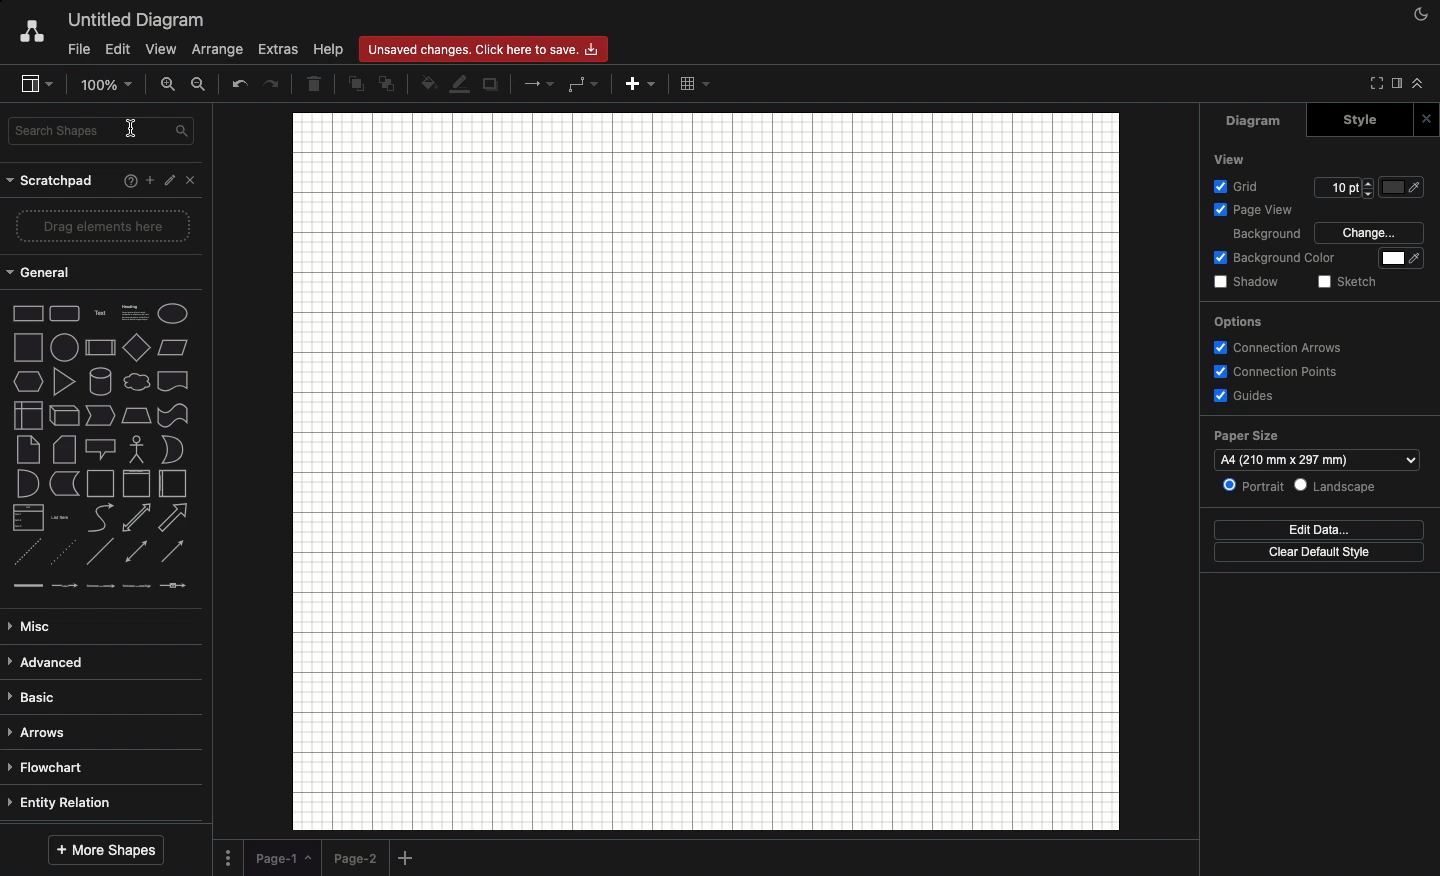 This screenshot has height=876, width=1440. Describe the element at coordinates (1228, 159) in the screenshot. I see `View` at that location.